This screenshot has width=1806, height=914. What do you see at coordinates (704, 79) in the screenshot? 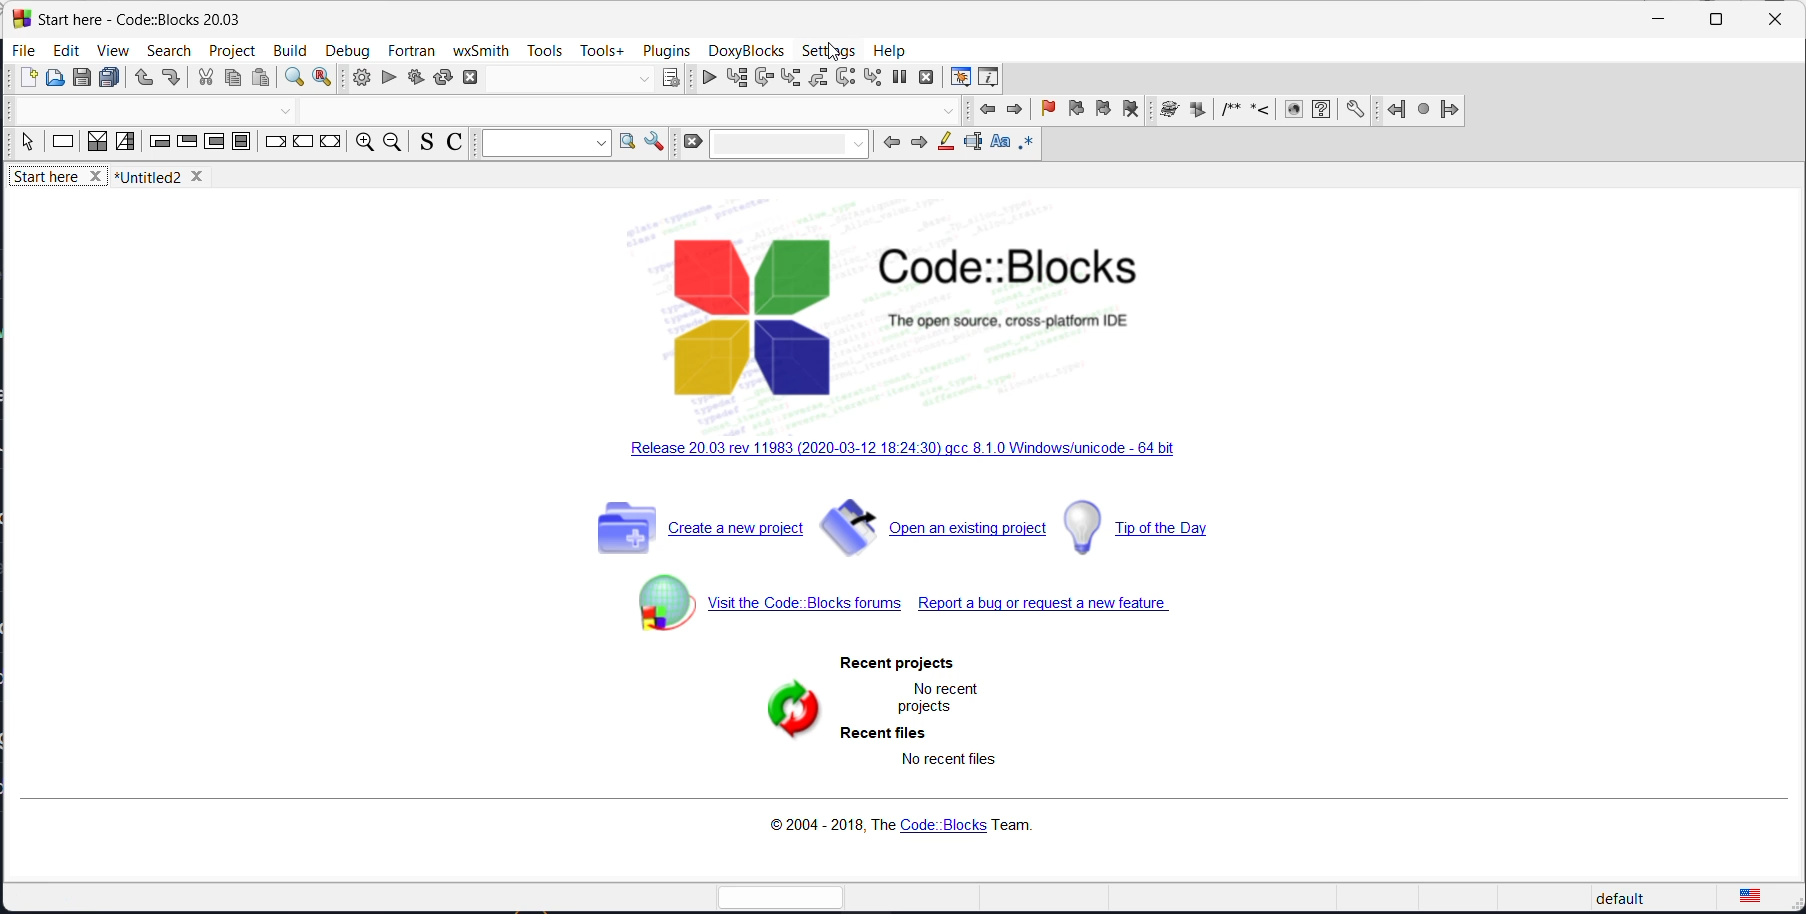
I see `debug/continue` at bounding box center [704, 79].